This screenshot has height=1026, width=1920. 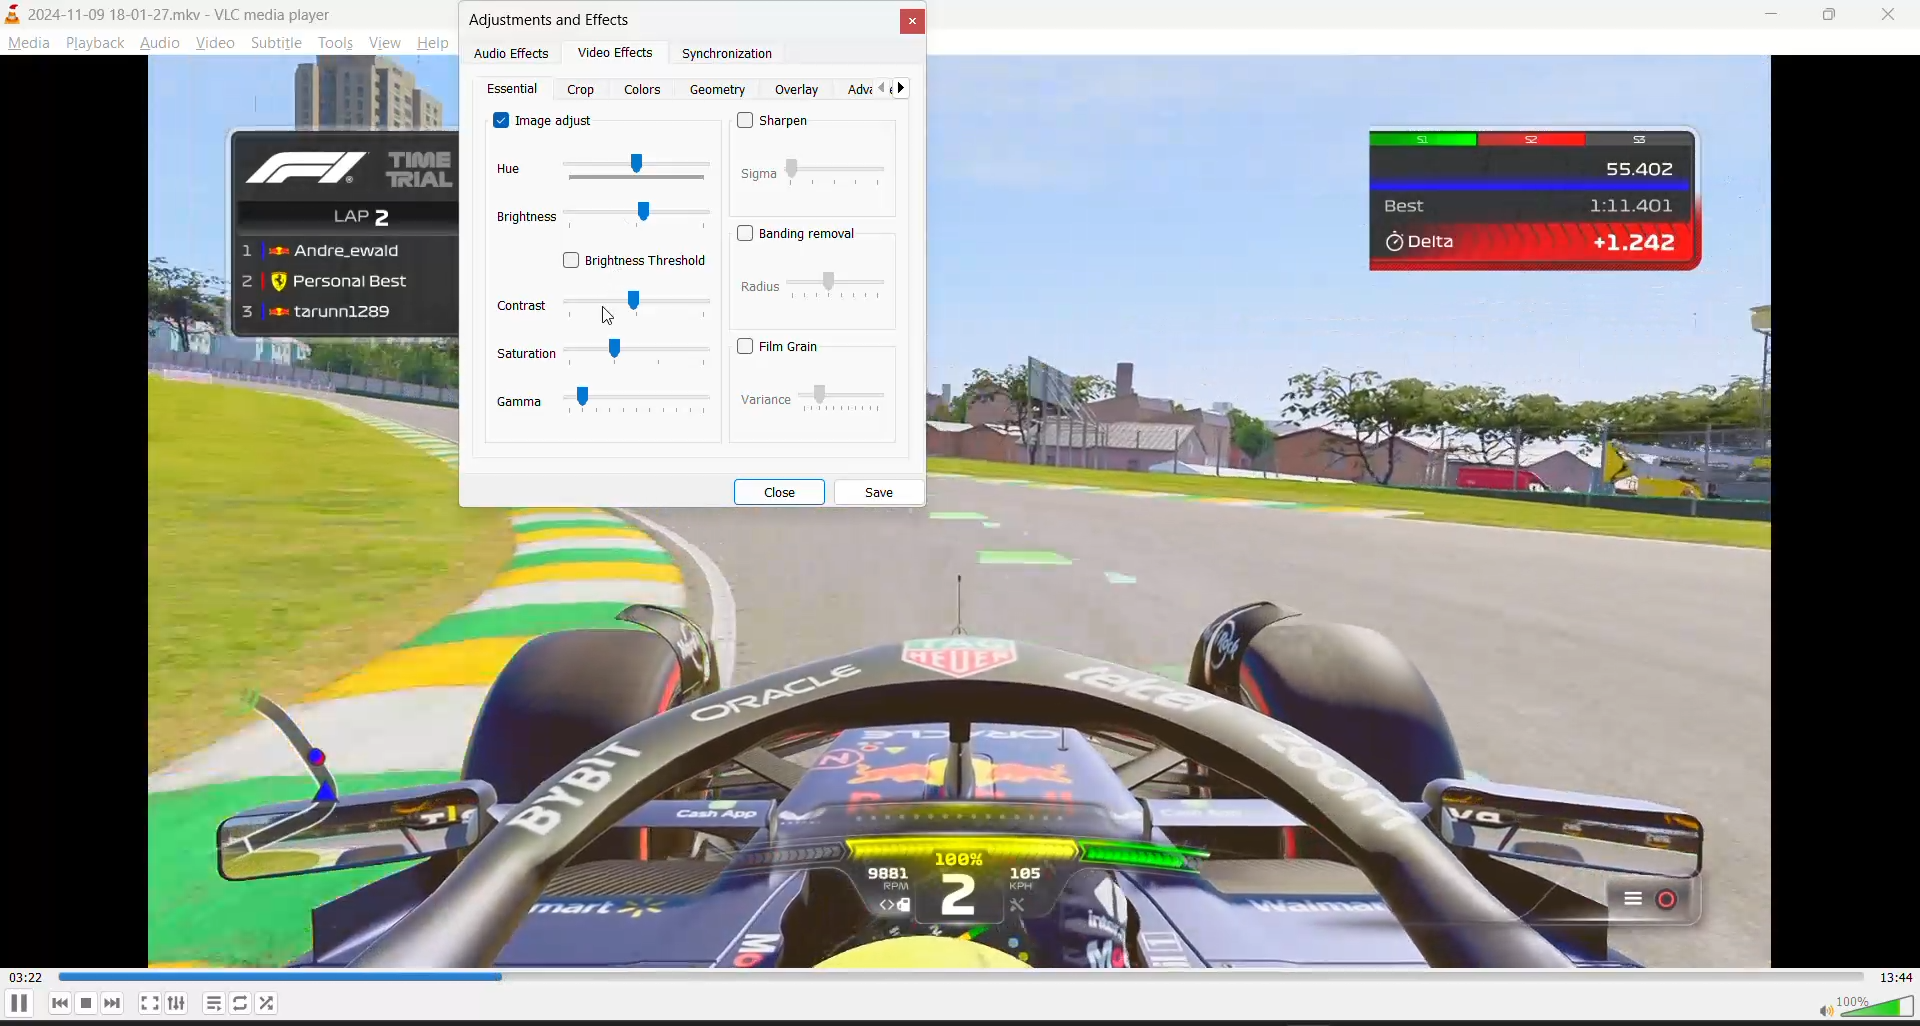 I want to click on video, so click(x=214, y=41).